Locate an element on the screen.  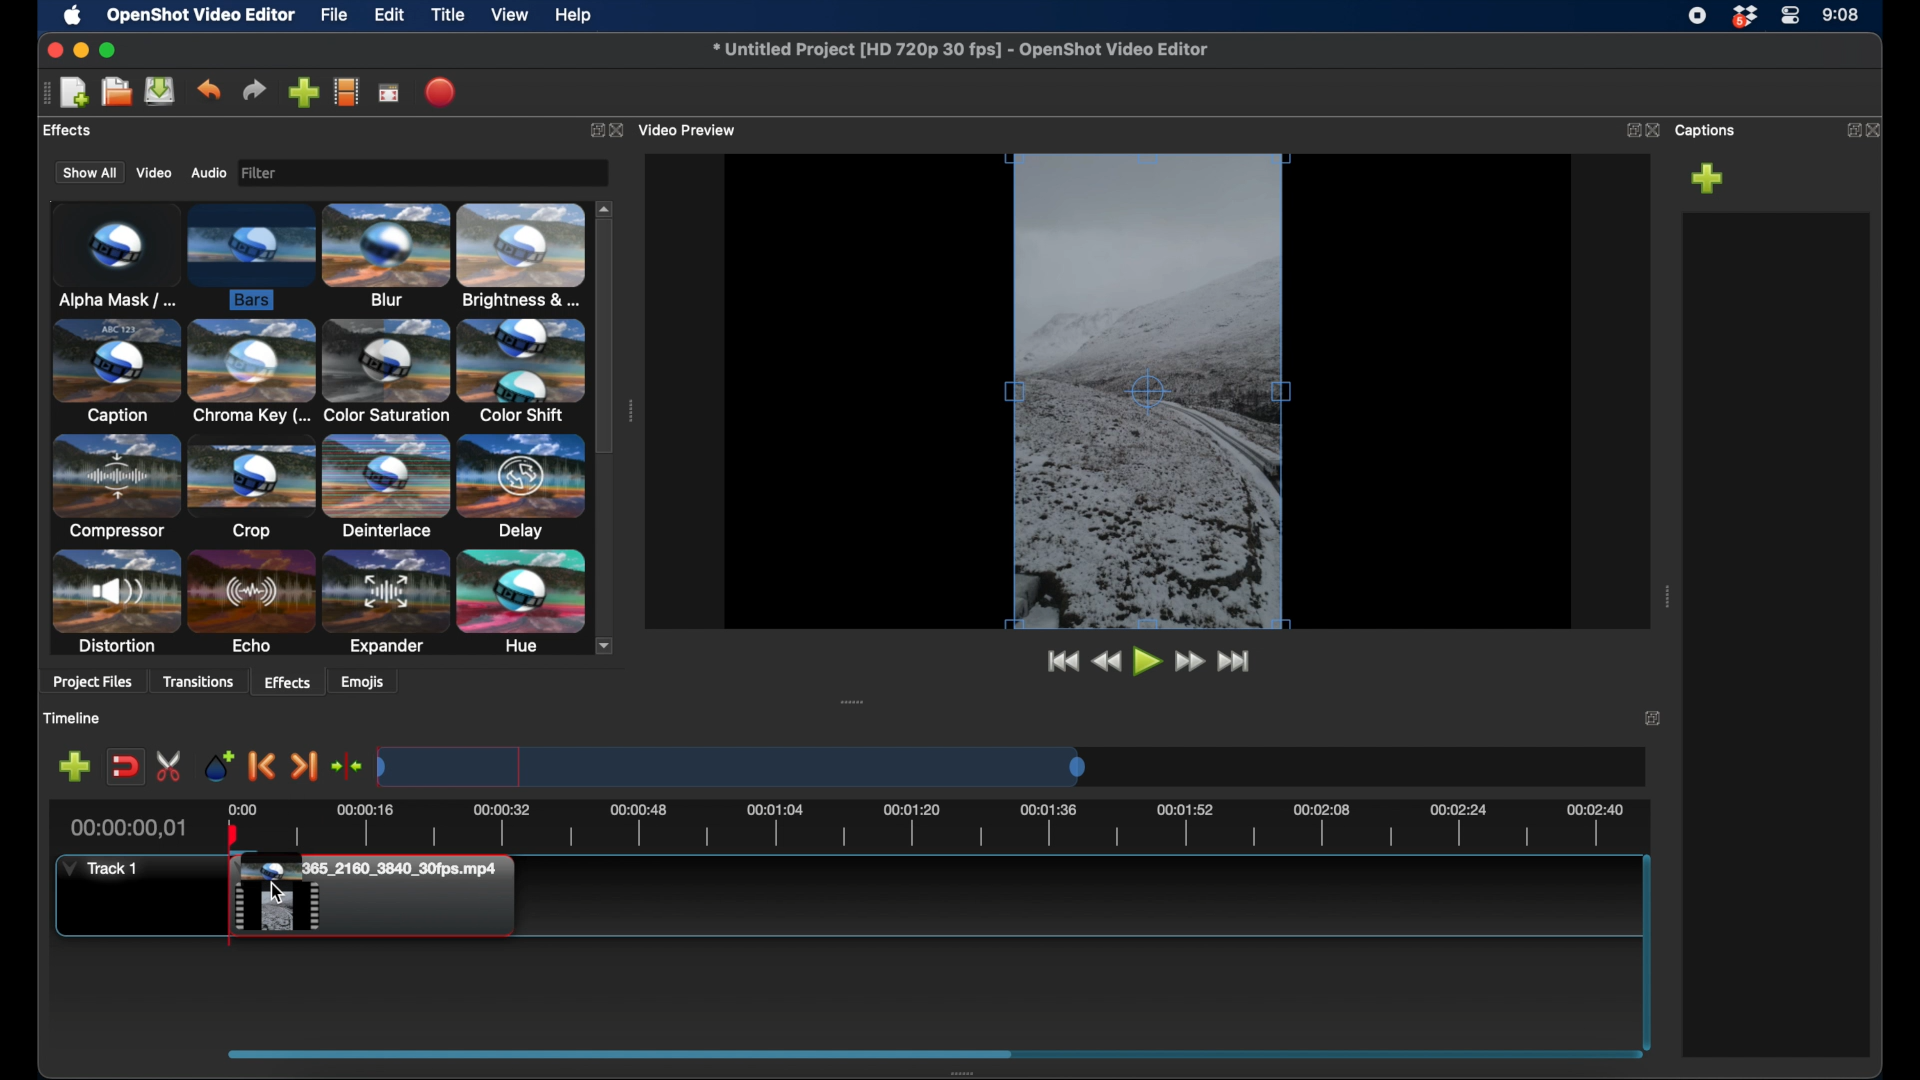
close is located at coordinates (1653, 130).